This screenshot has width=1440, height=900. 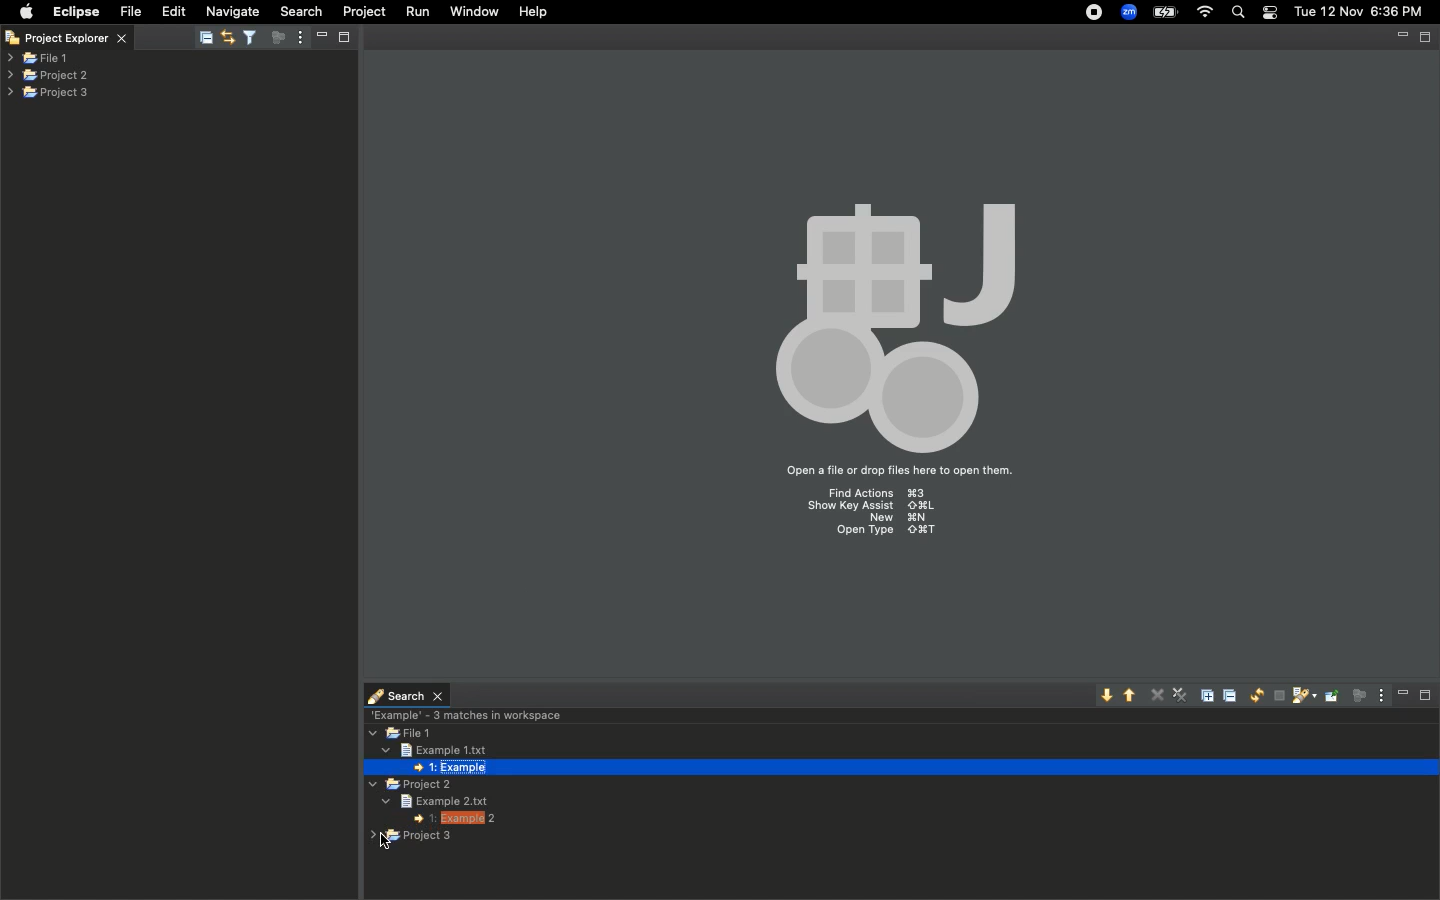 What do you see at coordinates (26, 11) in the screenshot?
I see `Apple logo` at bounding box center [26, 11].